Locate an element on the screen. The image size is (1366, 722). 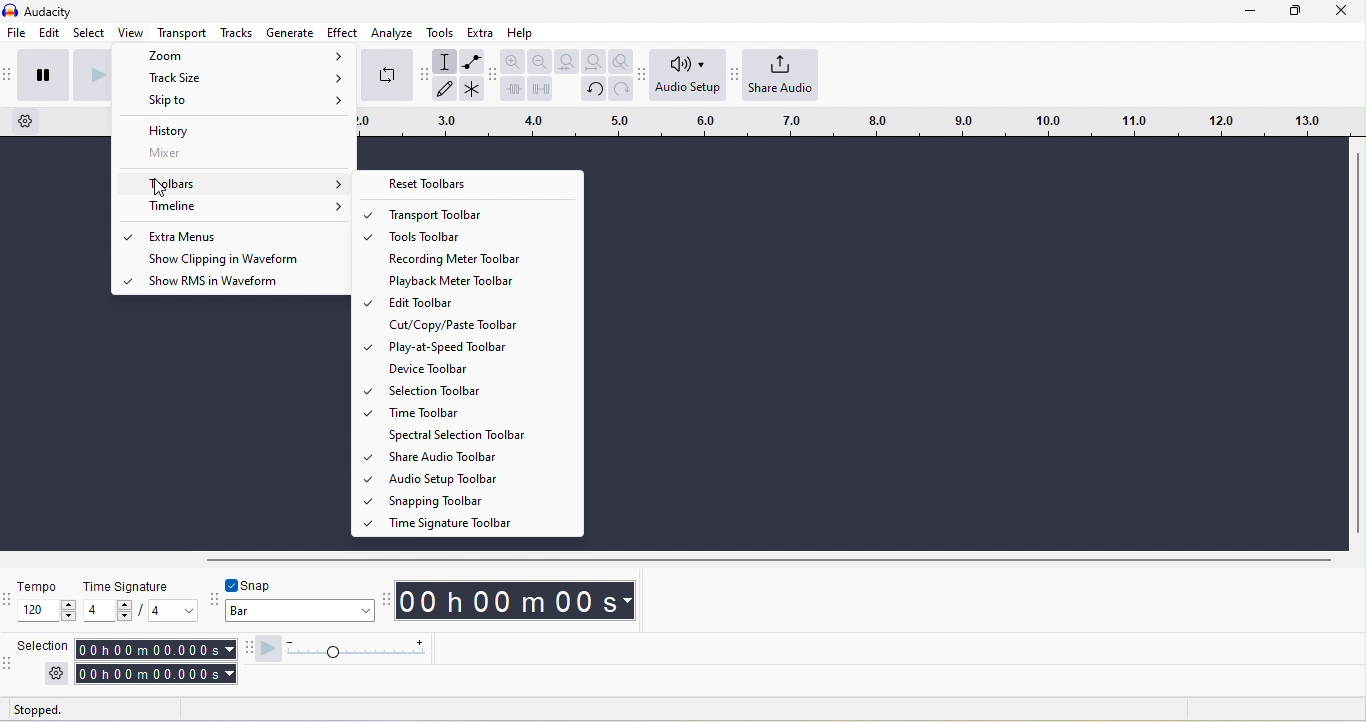
select snapping is located at coordinates (300, 610).